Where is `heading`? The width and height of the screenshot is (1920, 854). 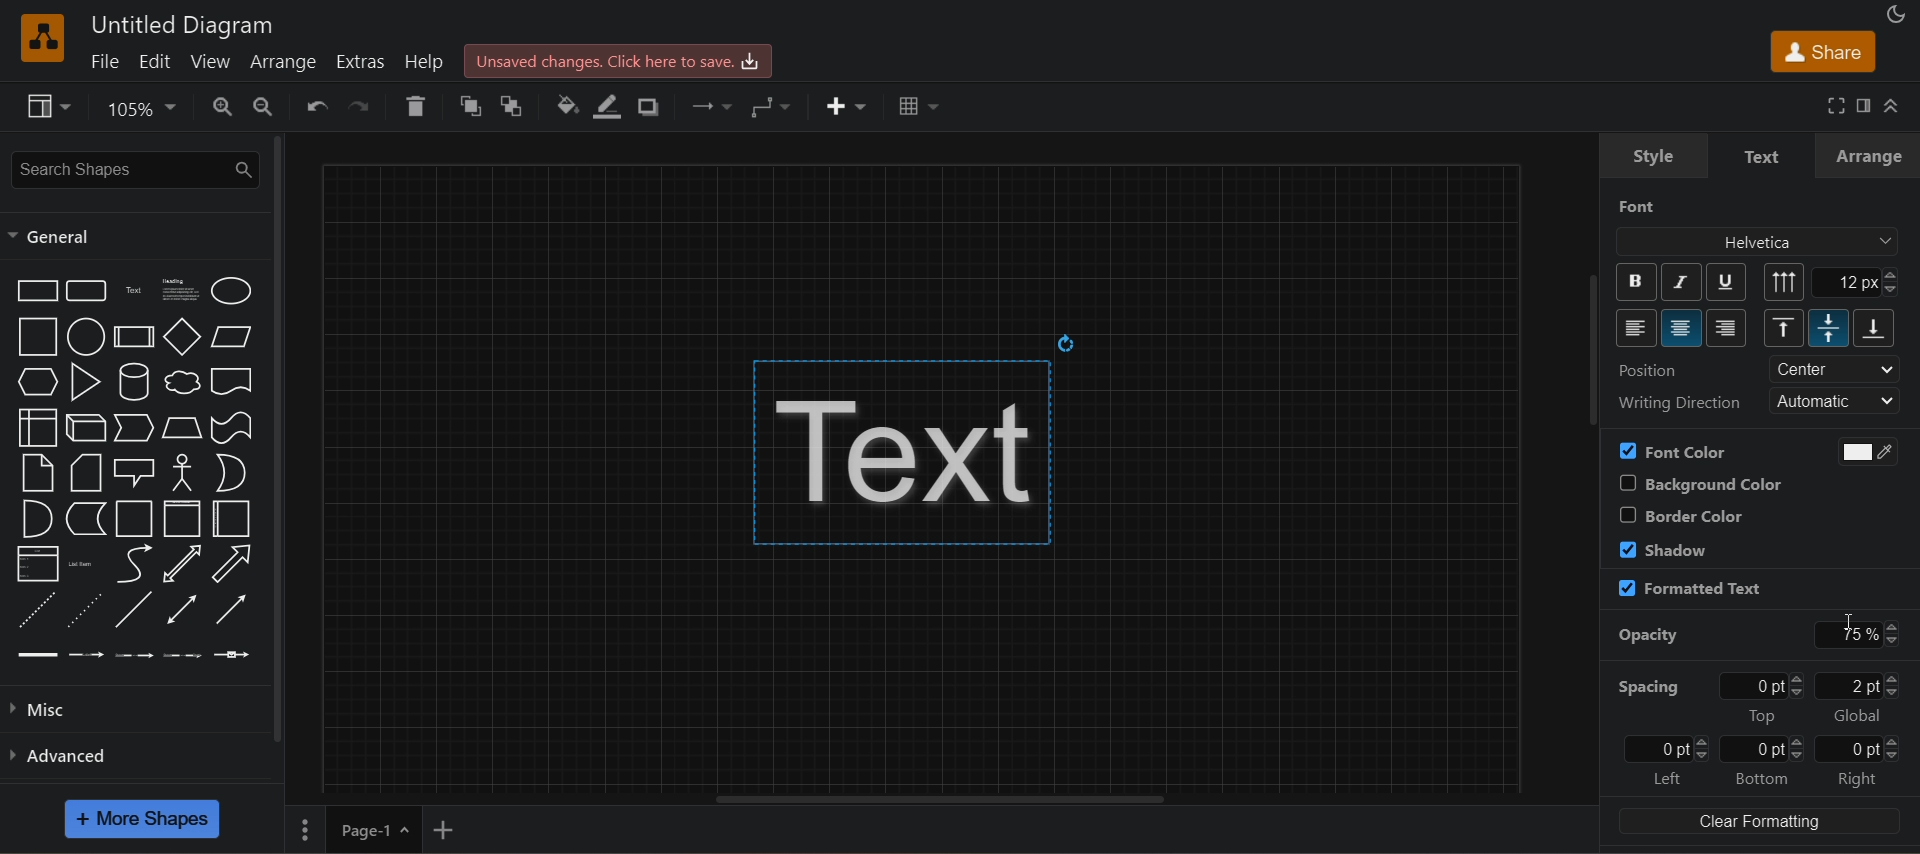 heading is located at coordinates (180, 291).